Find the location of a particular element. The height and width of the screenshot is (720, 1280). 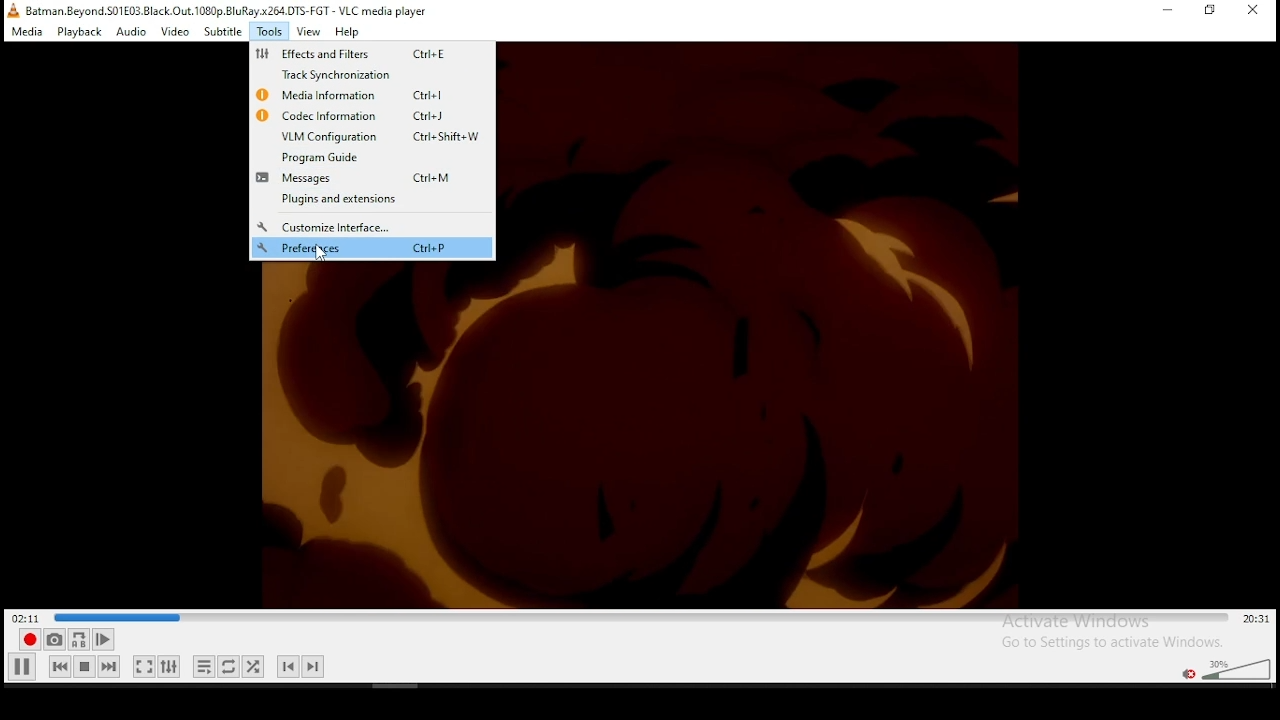

track synchronization is located at coordinates (356, 75).